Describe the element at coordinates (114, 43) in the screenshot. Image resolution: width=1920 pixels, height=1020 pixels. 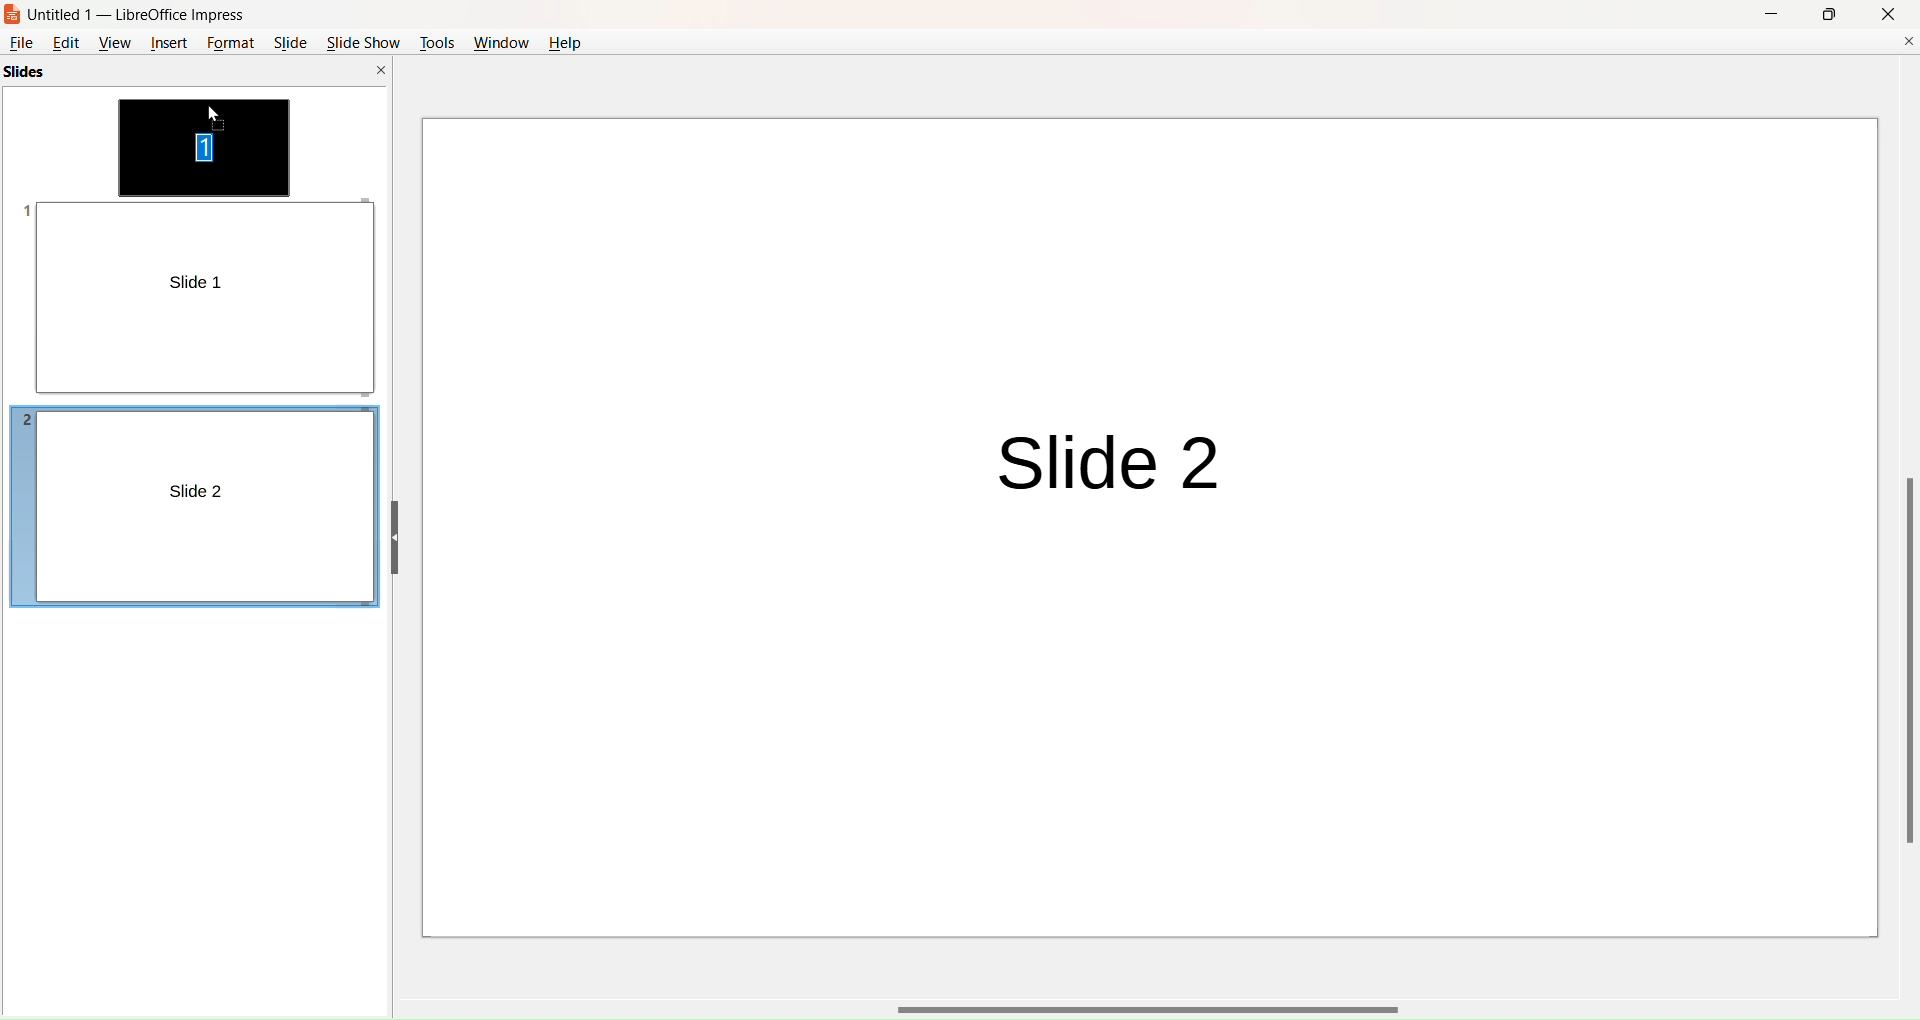
I see `view` at that location.